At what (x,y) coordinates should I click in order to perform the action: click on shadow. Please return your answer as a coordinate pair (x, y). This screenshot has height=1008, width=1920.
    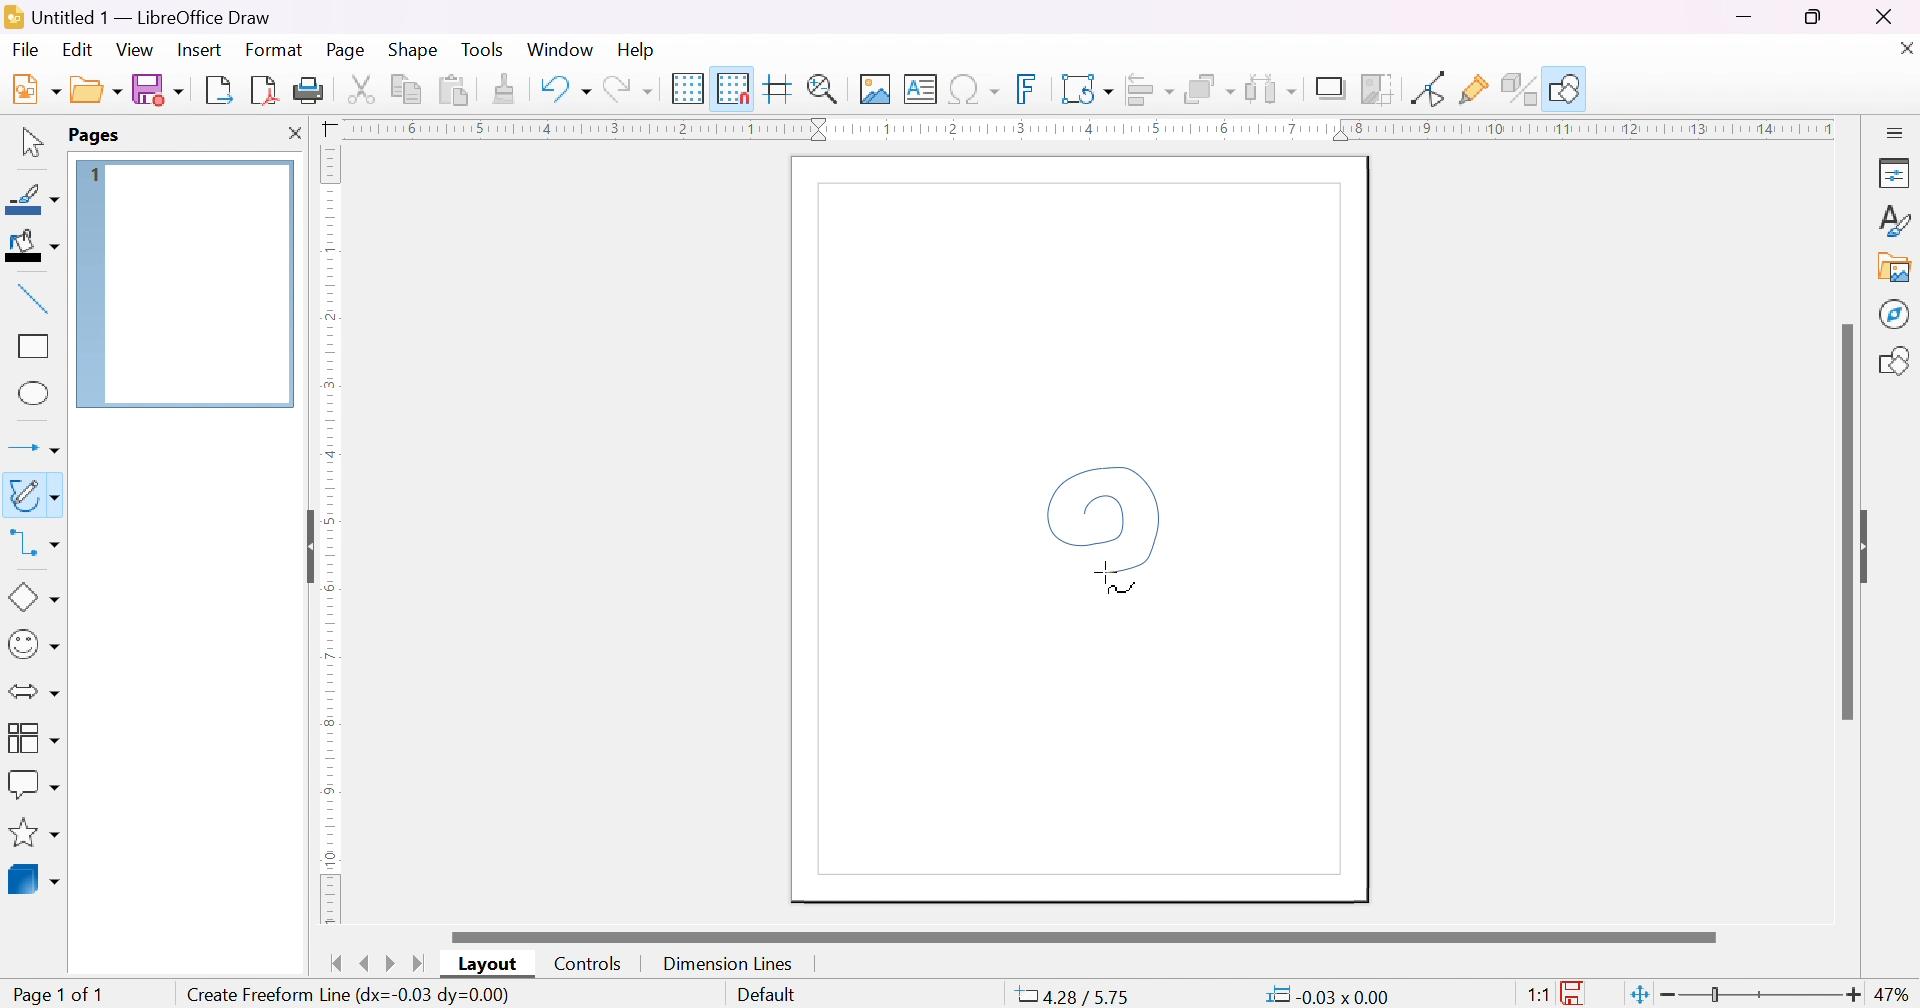
    Looking at the image, I should click on (1332, 90).